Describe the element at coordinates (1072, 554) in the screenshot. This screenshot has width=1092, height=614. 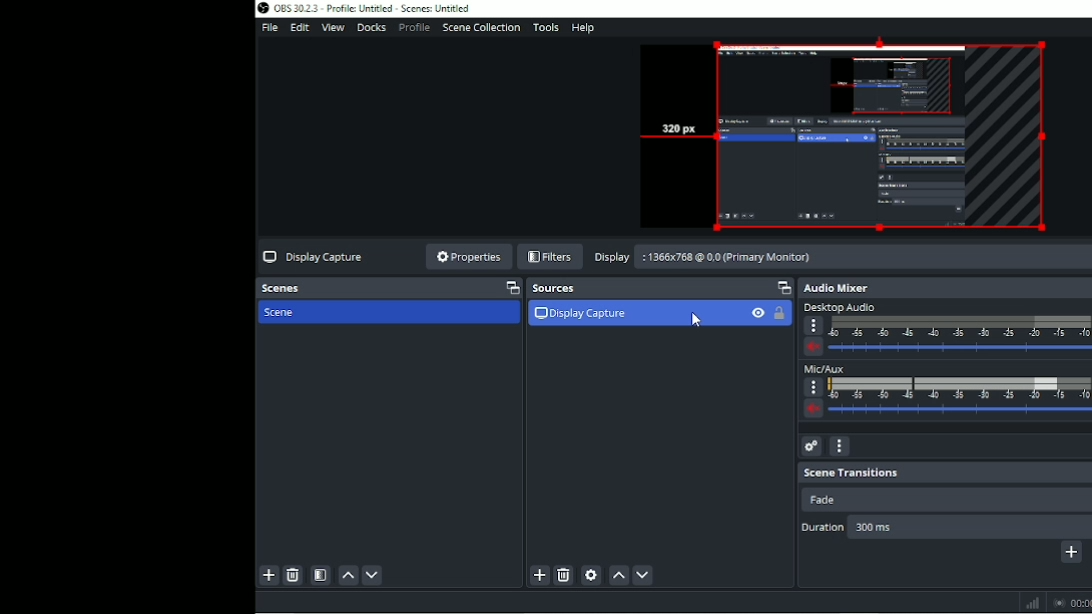
I see `Add configurable transition` at that location.